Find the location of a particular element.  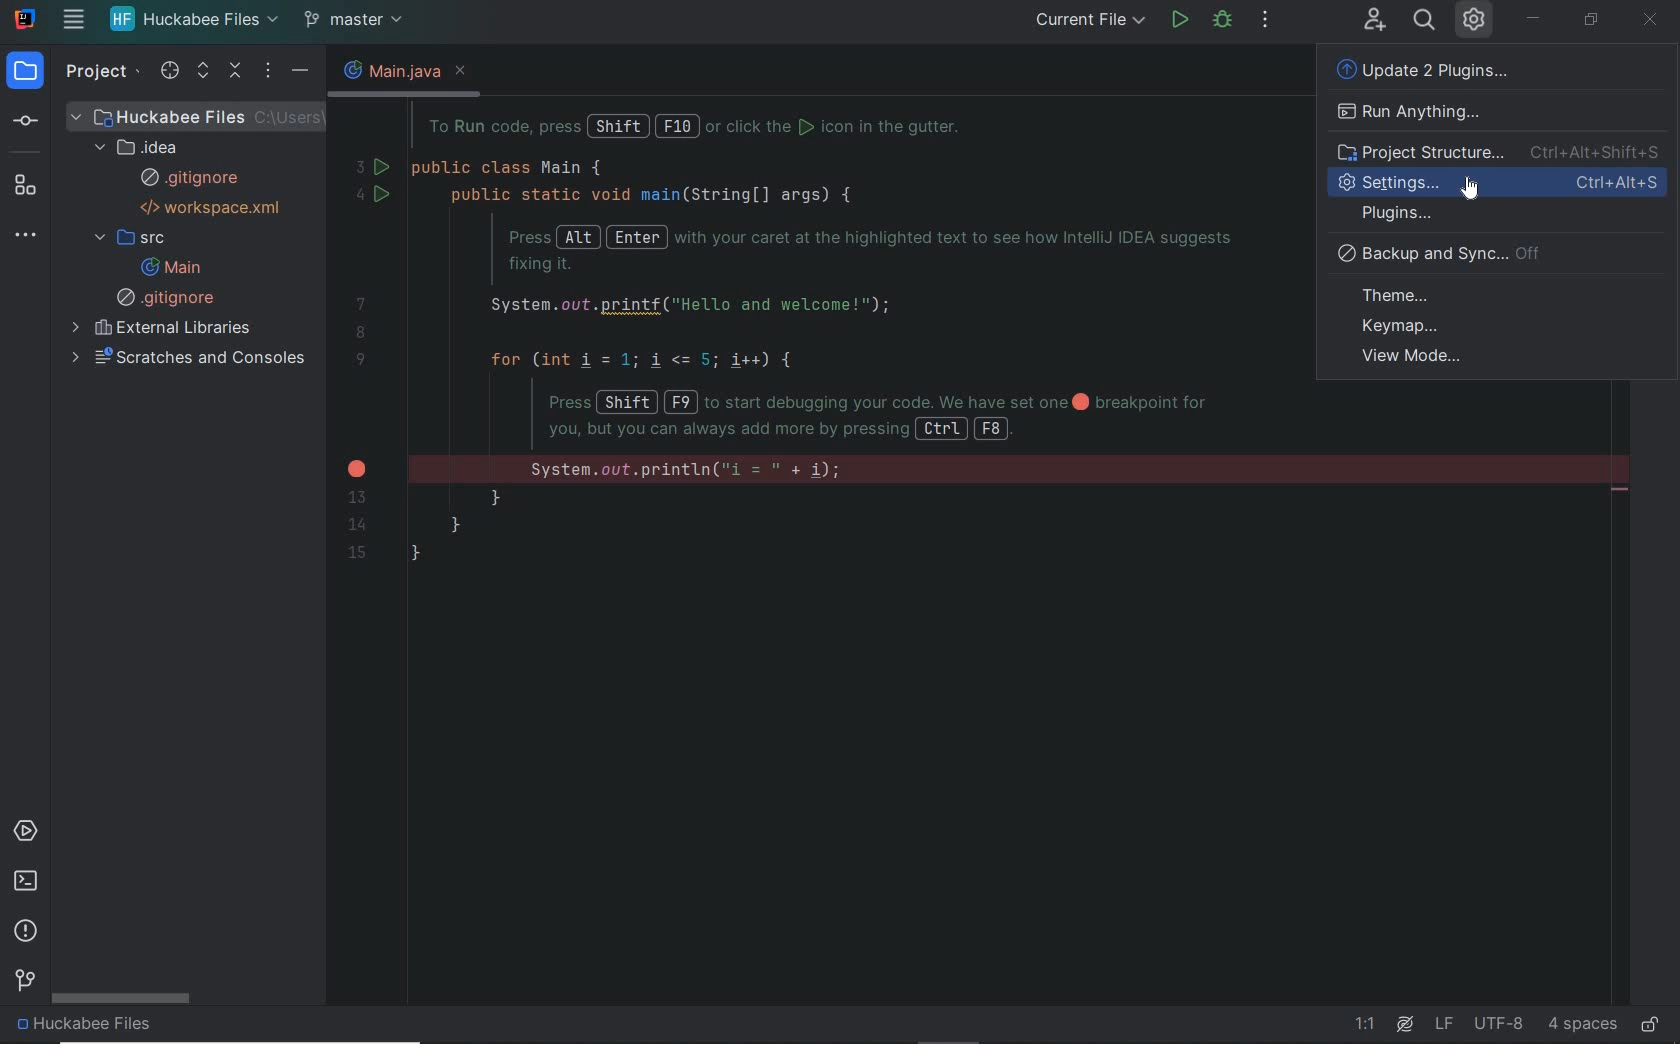

minimize is located at coordinates (1534, 15).